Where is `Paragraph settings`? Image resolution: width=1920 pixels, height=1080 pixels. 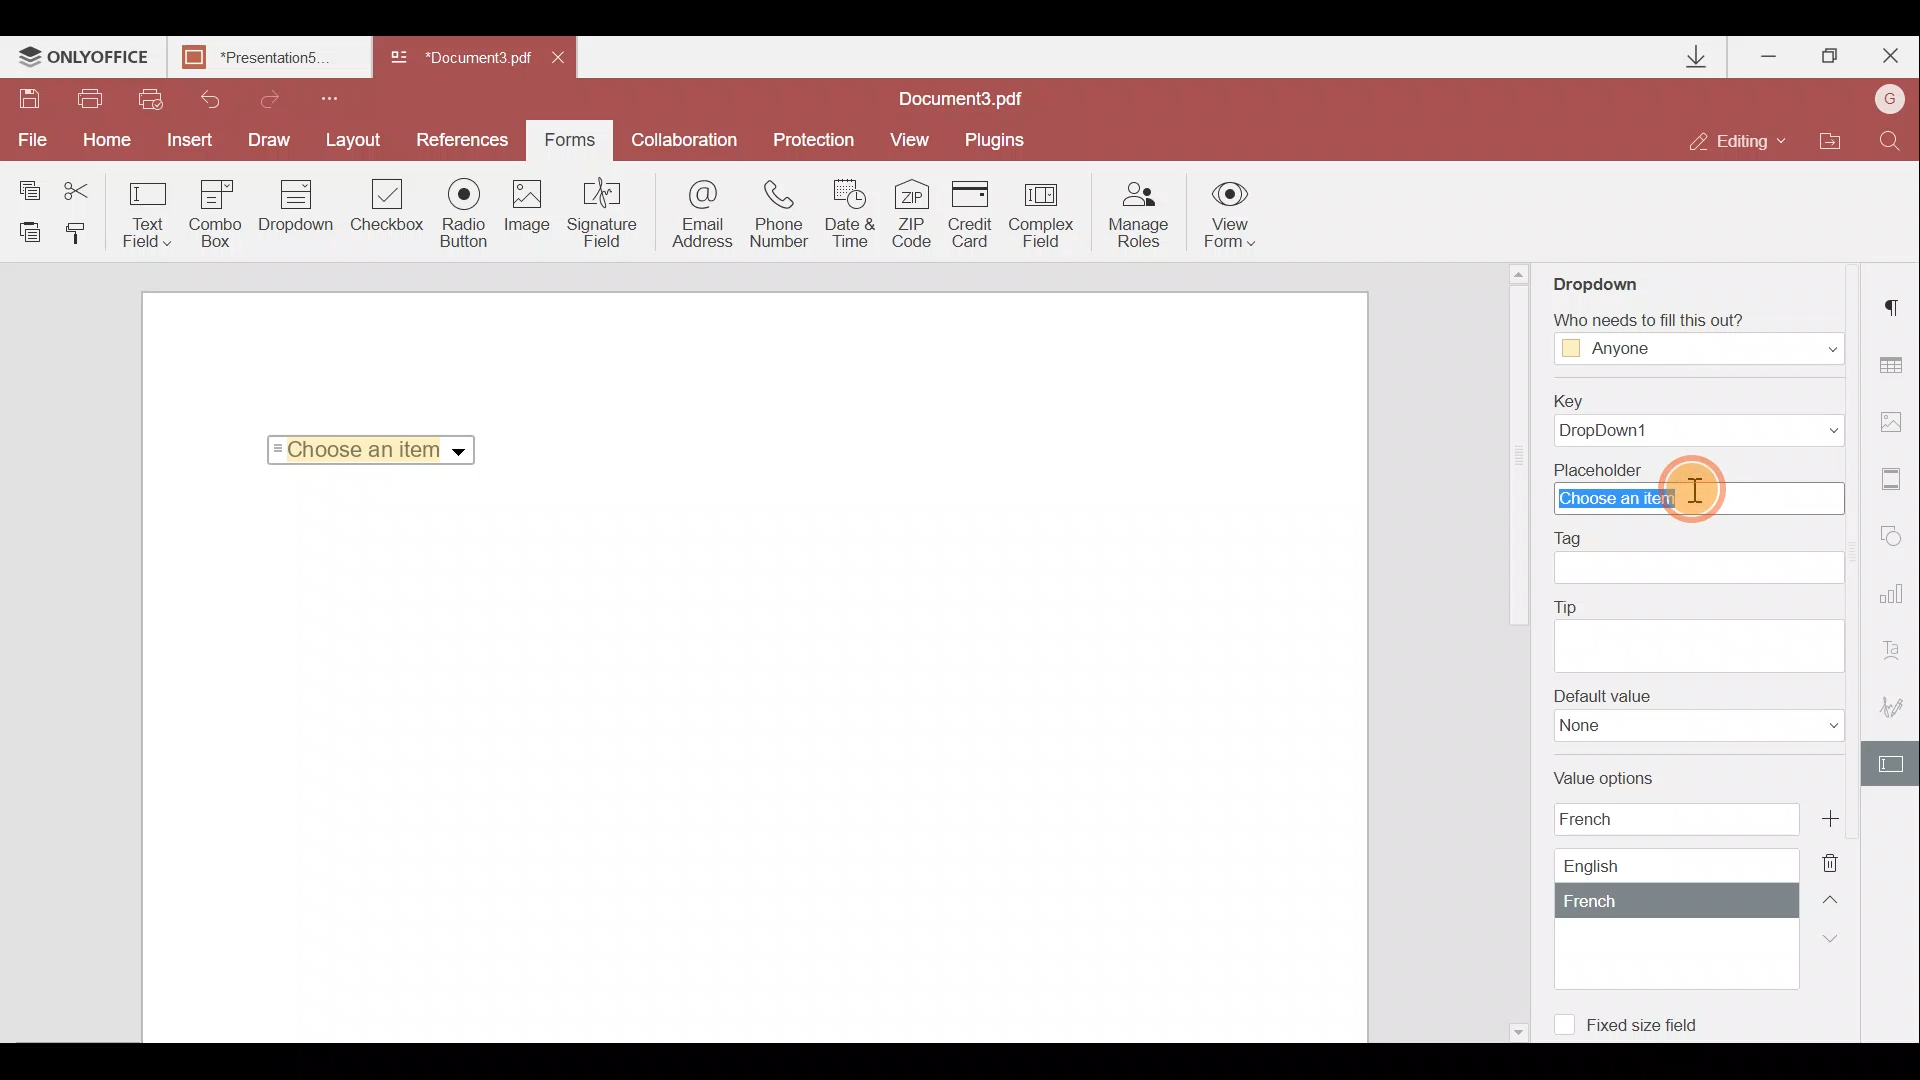
Paragraph settings is located at coordinates (1896, 301).